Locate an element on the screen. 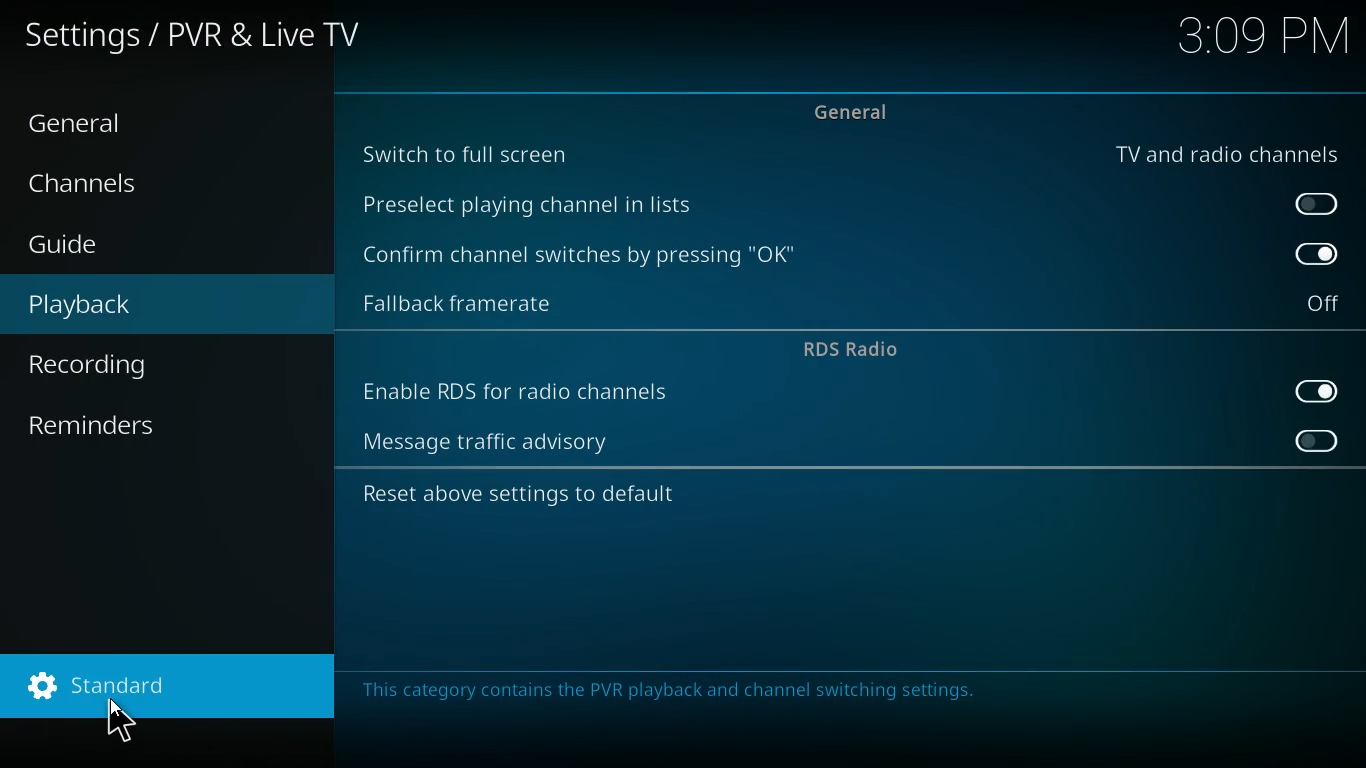 The height and width of the screenshot is (768, 1366). time is located at coordinates (1265, 38).